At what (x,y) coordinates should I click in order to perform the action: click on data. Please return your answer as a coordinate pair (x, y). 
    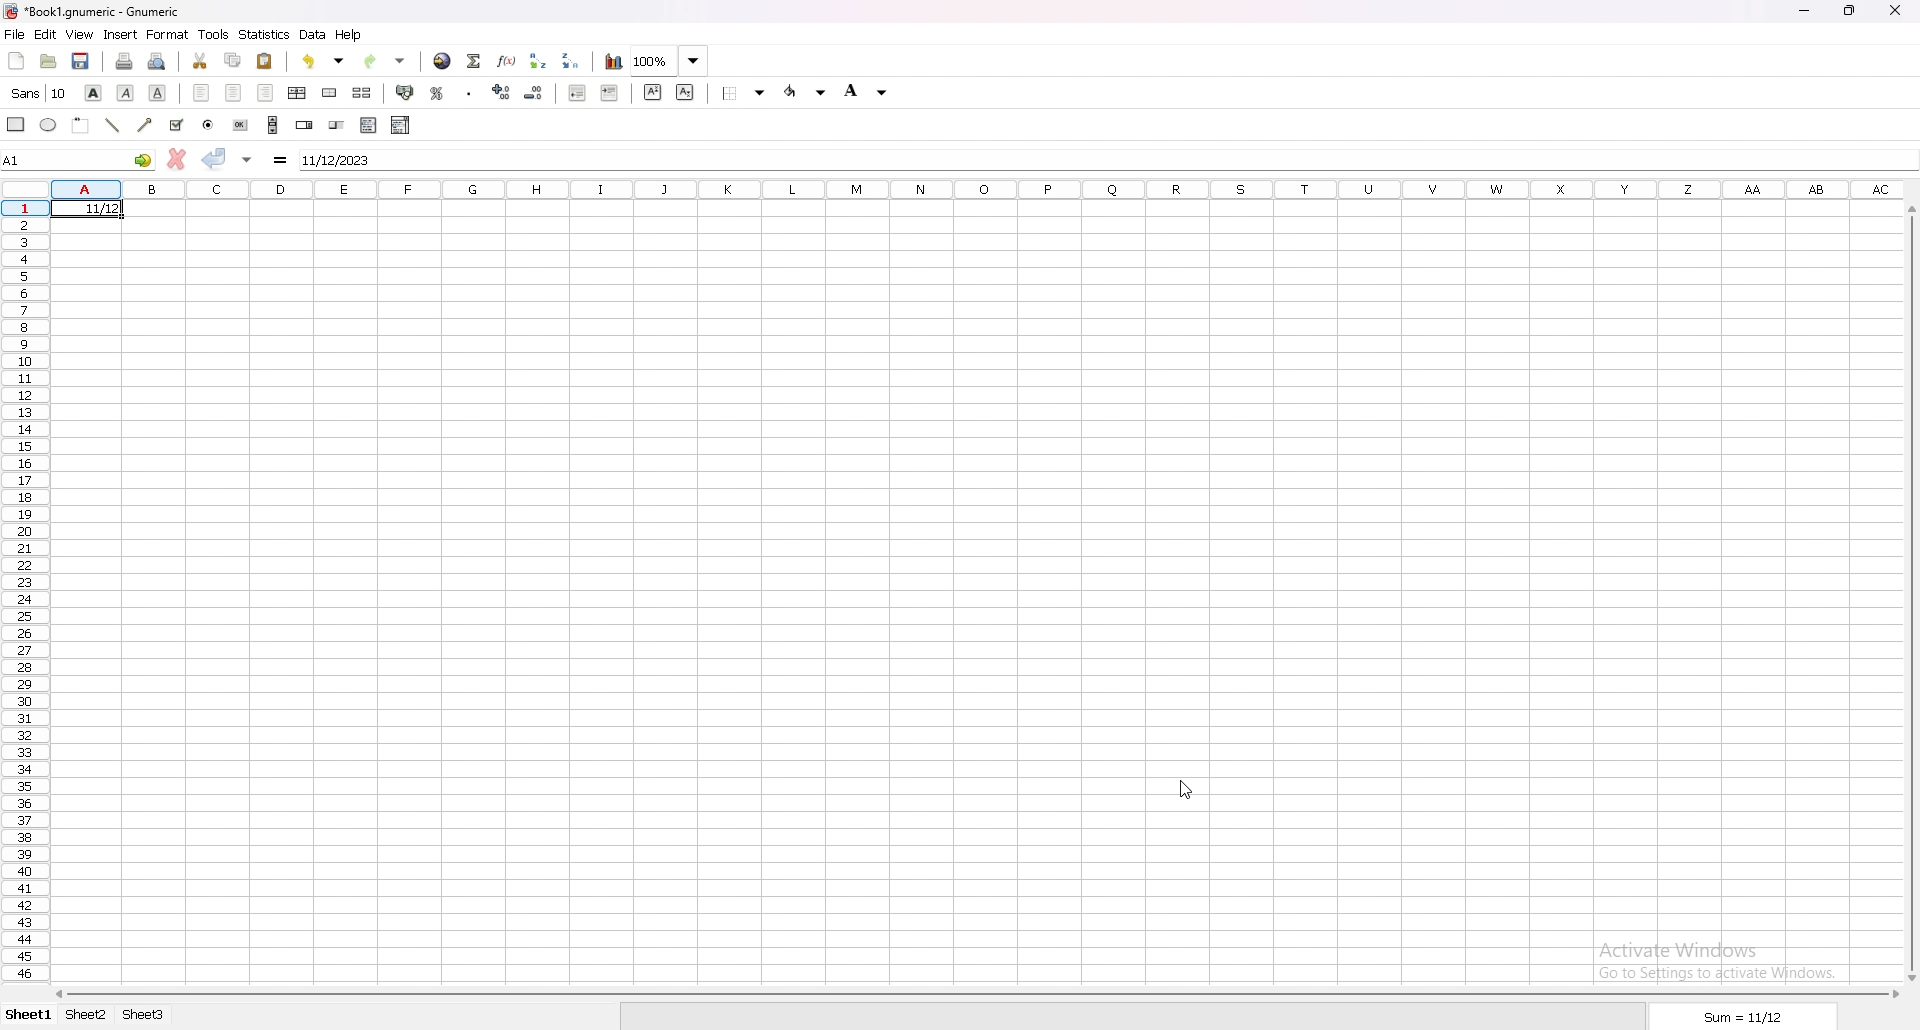
    Looking at the image, I should click on (312, 35).